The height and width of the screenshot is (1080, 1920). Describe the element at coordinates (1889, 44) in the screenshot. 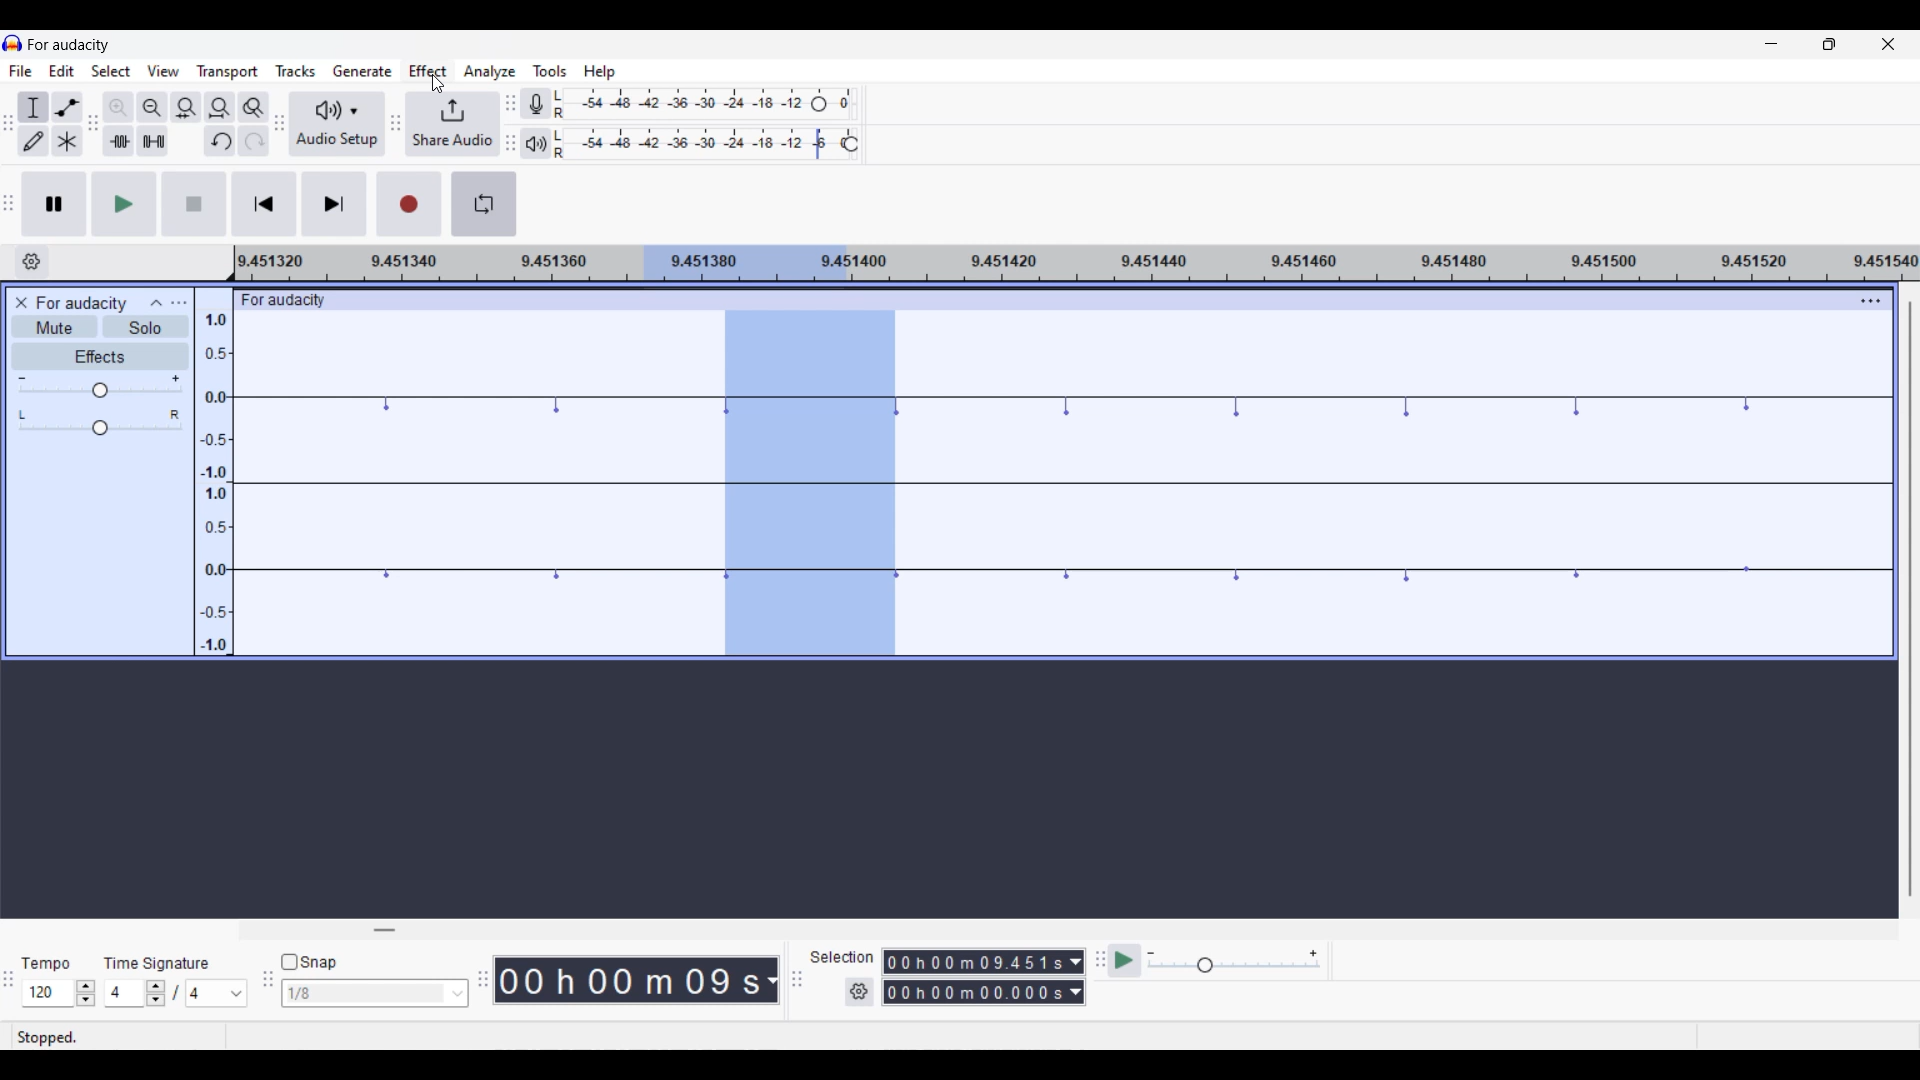

I see `Close interface` at that location.